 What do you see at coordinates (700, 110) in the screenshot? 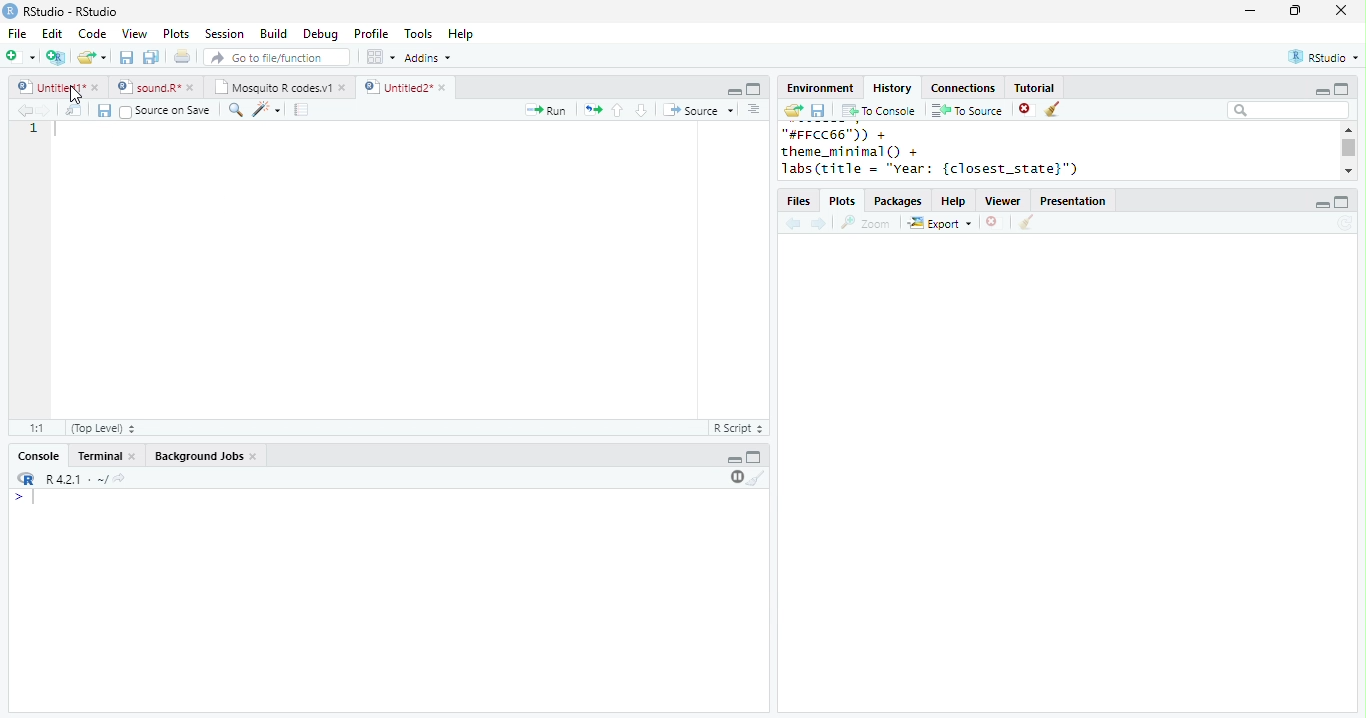
I see `Source` at bounding box center [700, 110].